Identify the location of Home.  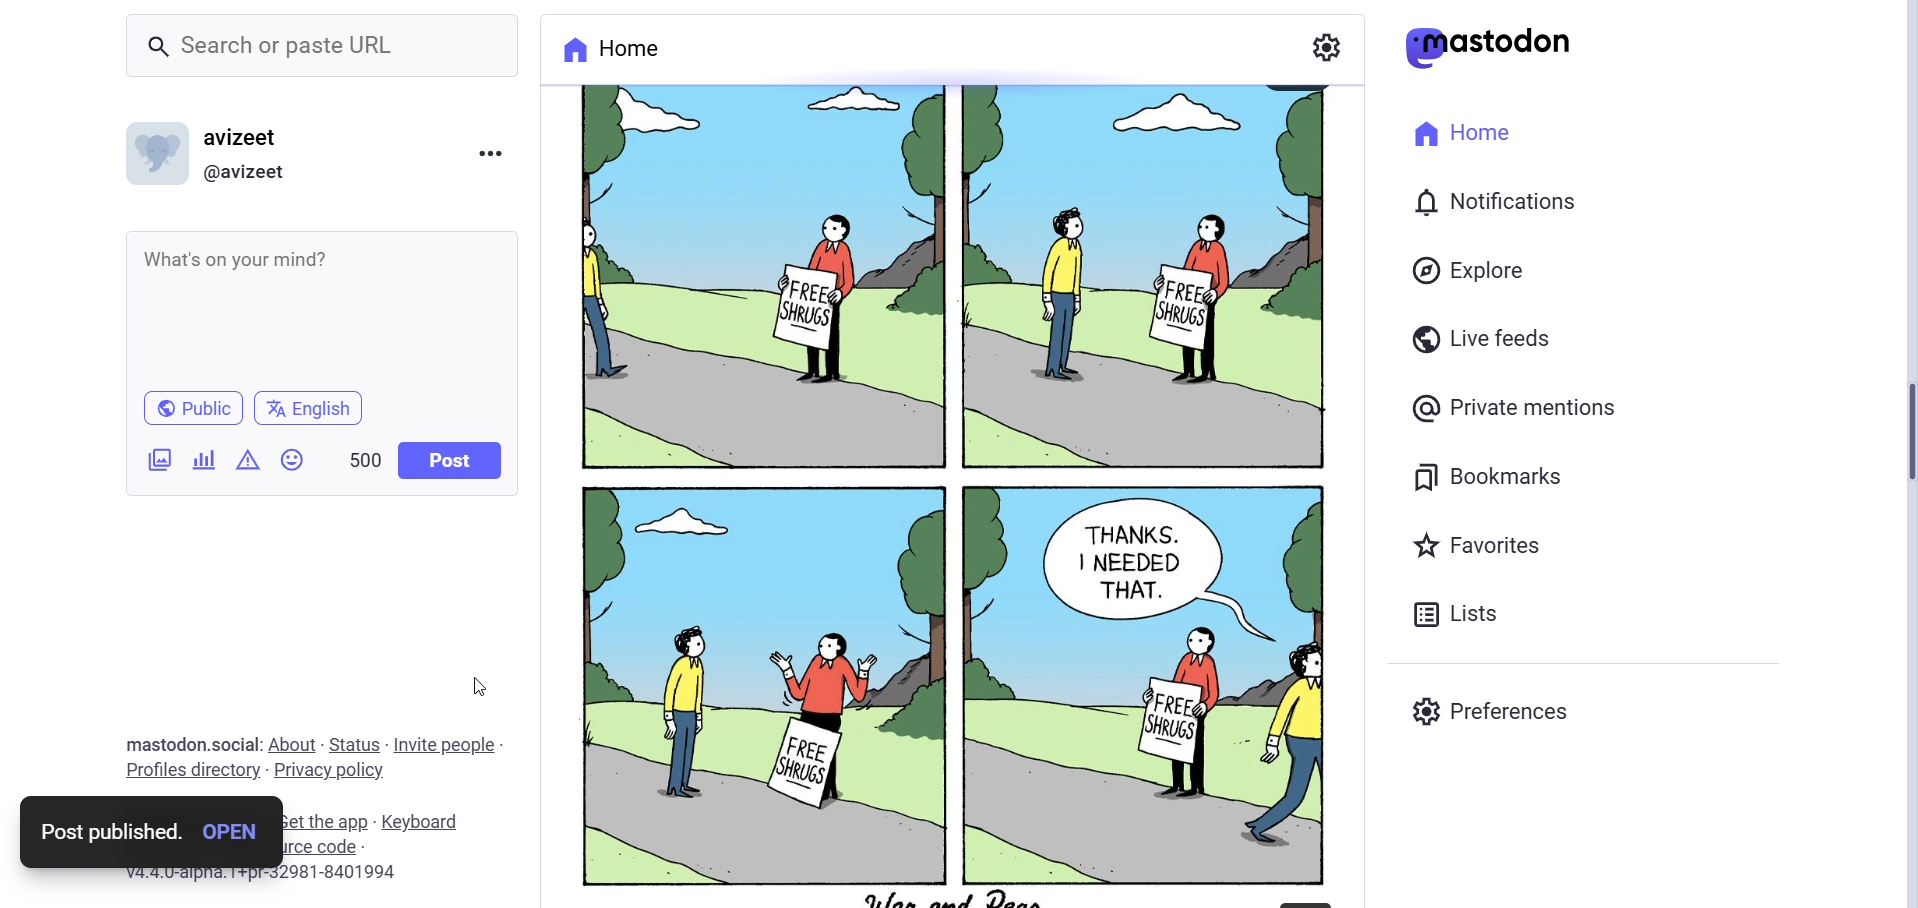
(611, 47).